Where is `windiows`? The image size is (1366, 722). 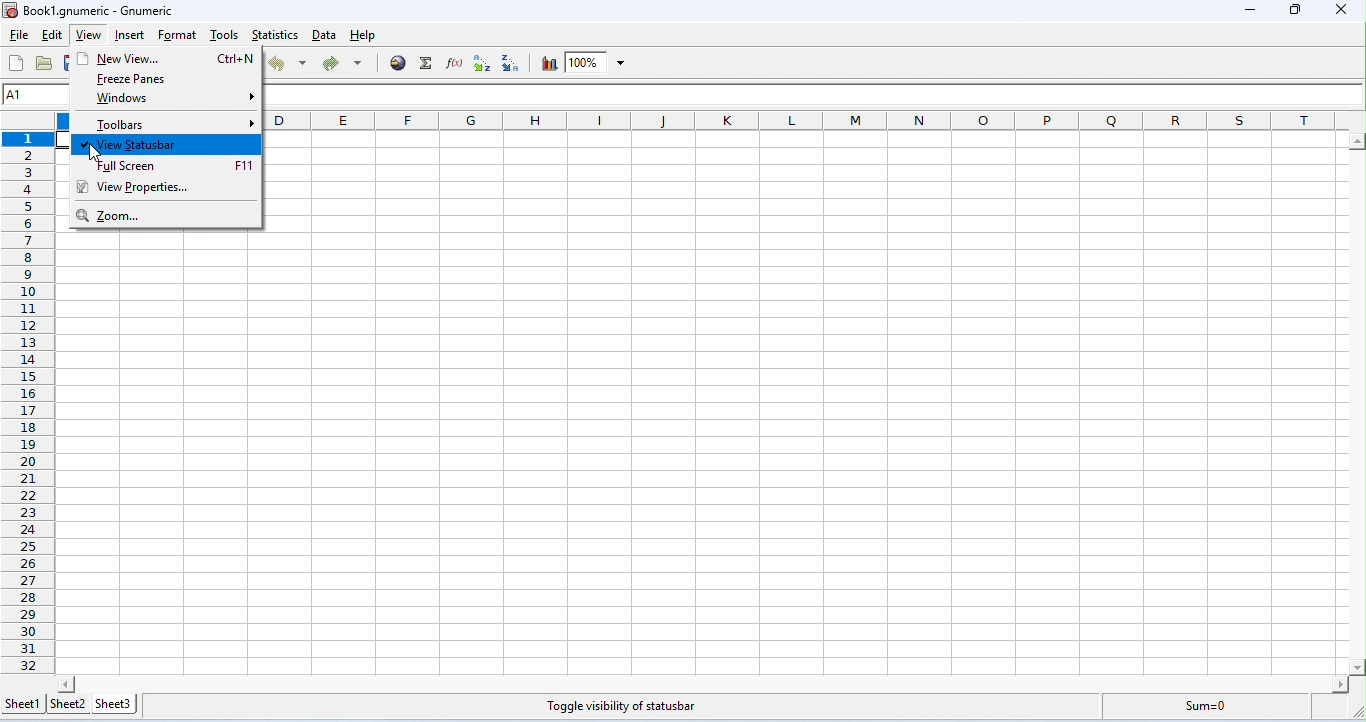 windiows is located at coordinates (172, 101).